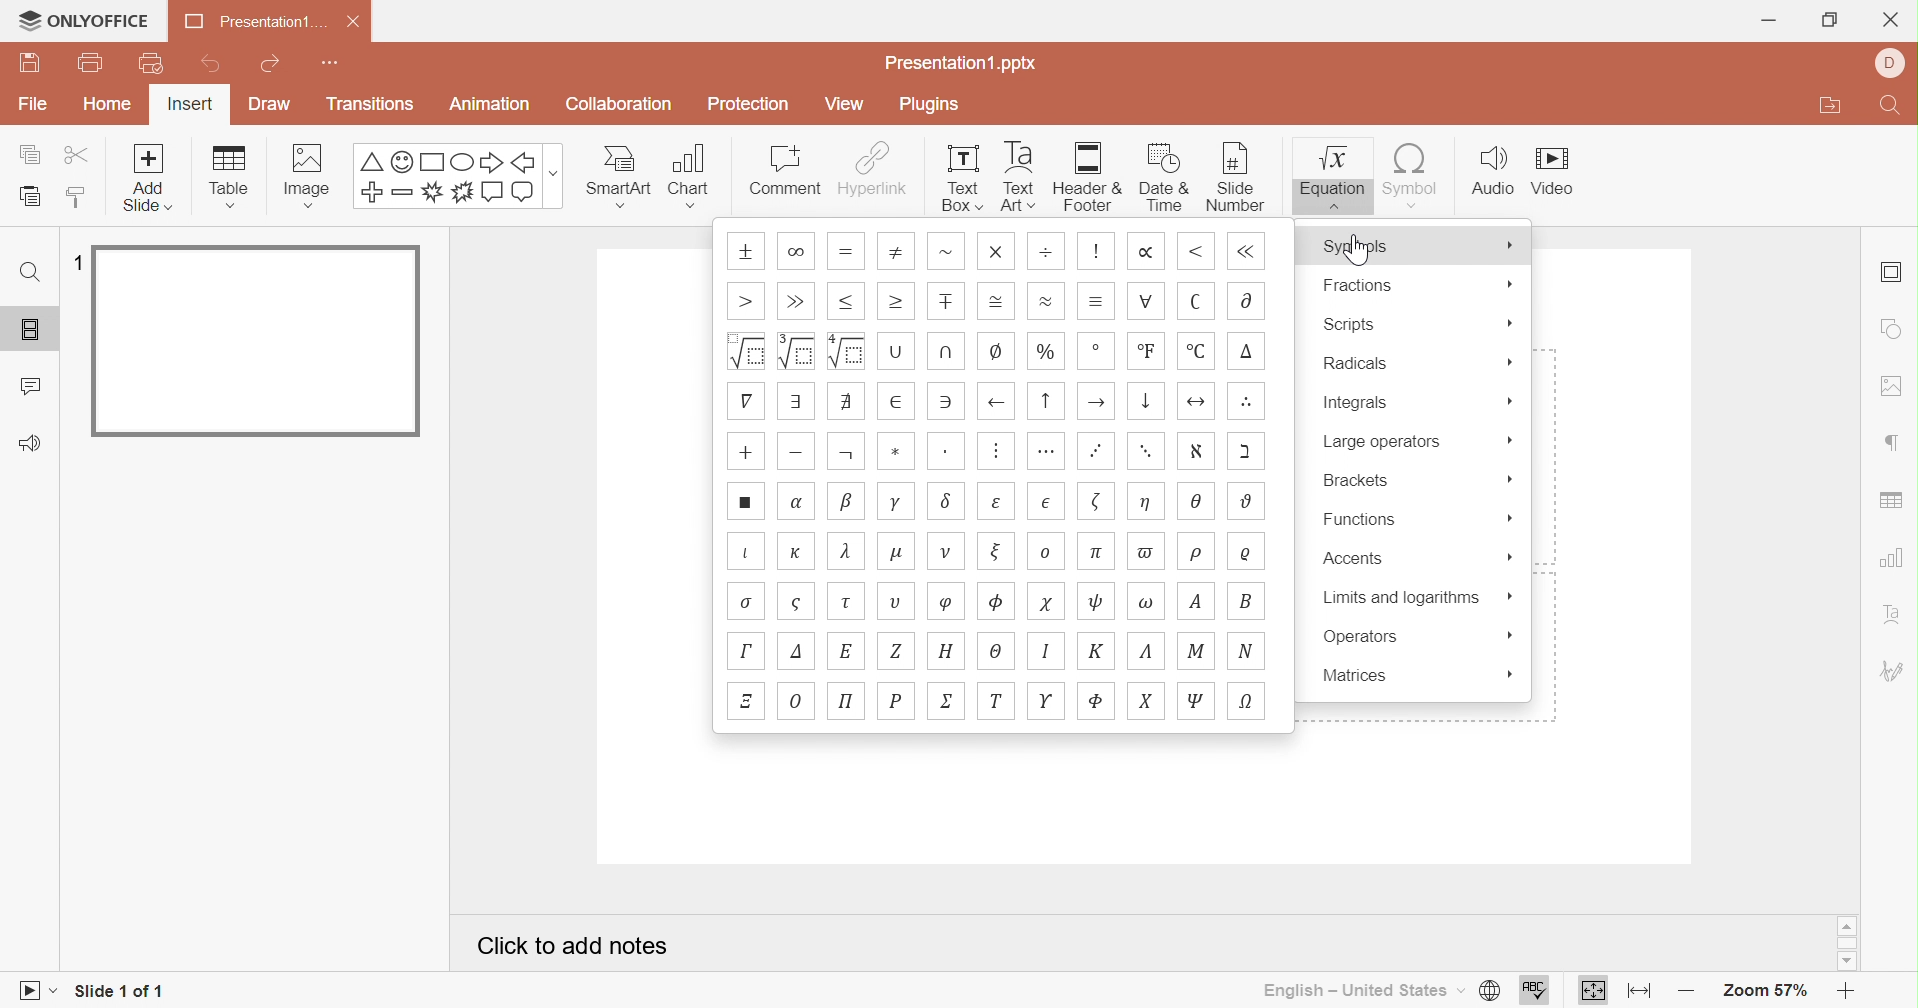 Image resolution: width=1918 pixels, height=1008 pixels. Describe the element at coordinates (1847, 946) in the screenshot. I see `Scroll Bar` at that location.